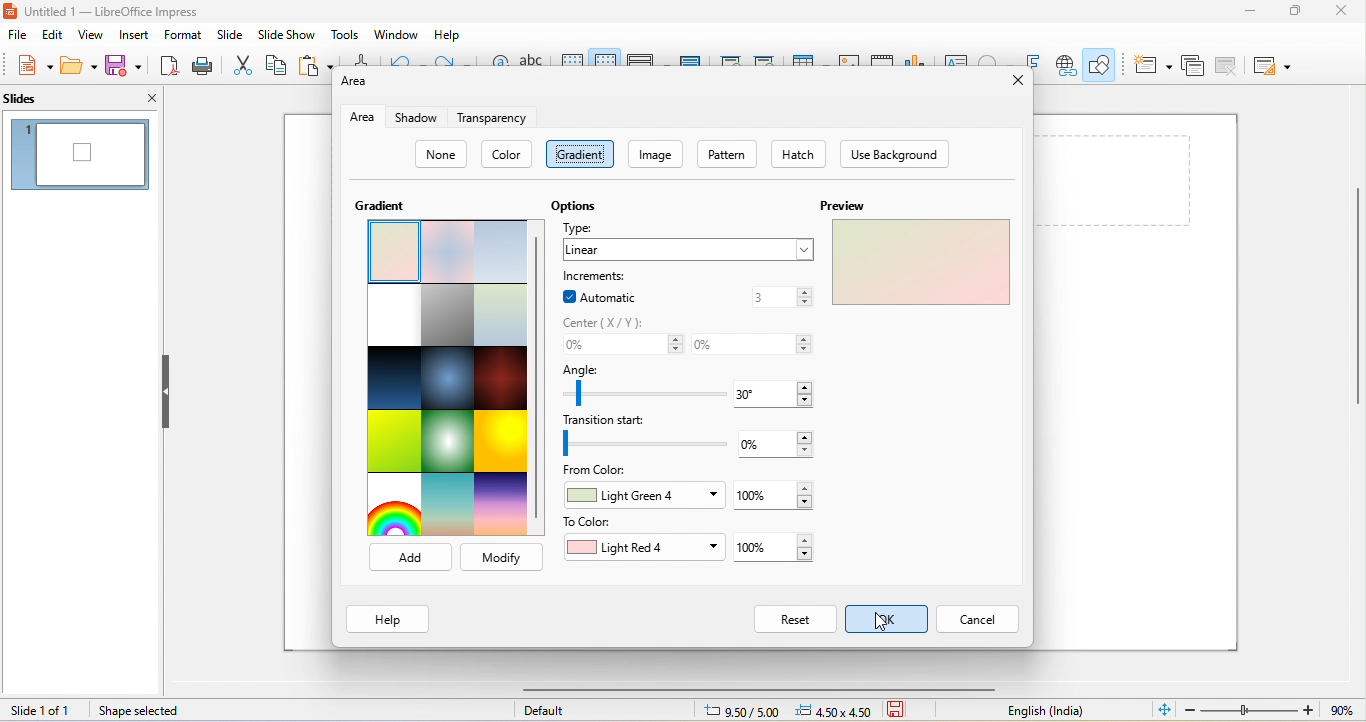 The height and width of the screenshot is (722, 1366). What do you see at coordinates (36, 67) in the screenshot?
I see `new` at bounding box center [36, 67].